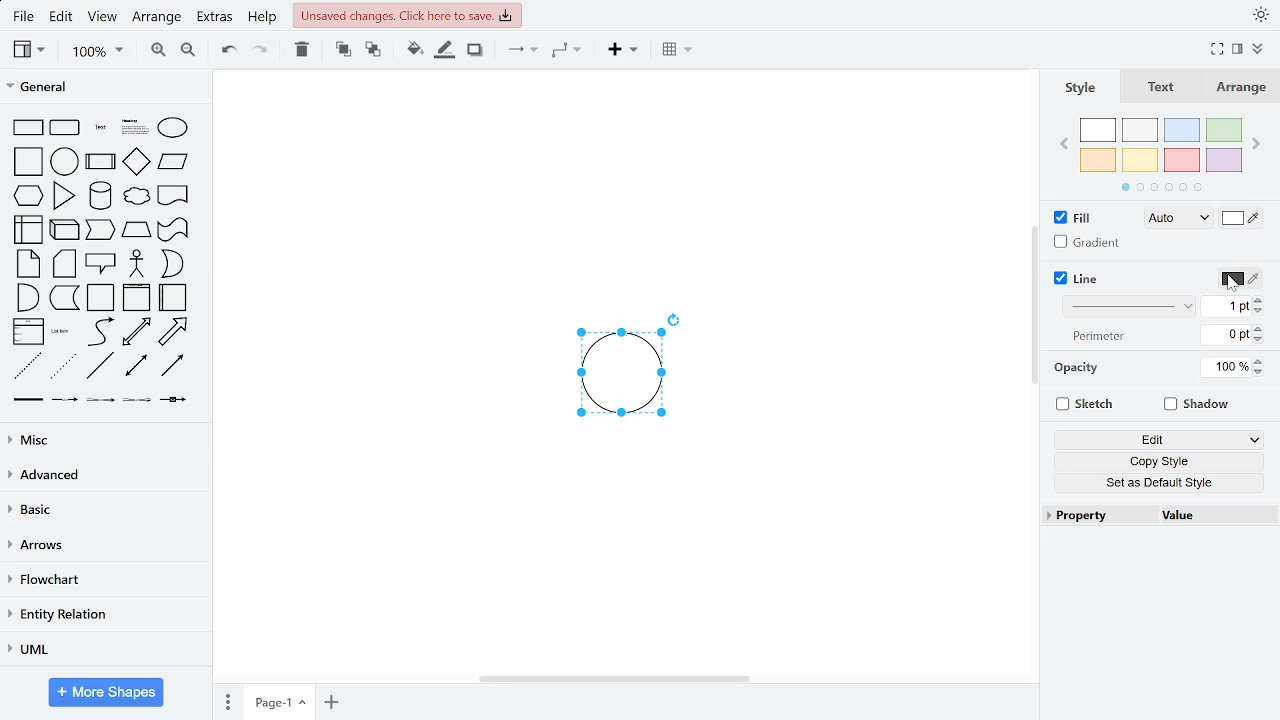 This screenshot has width=1280, height=720. I want to click on note, so click(28, 264).